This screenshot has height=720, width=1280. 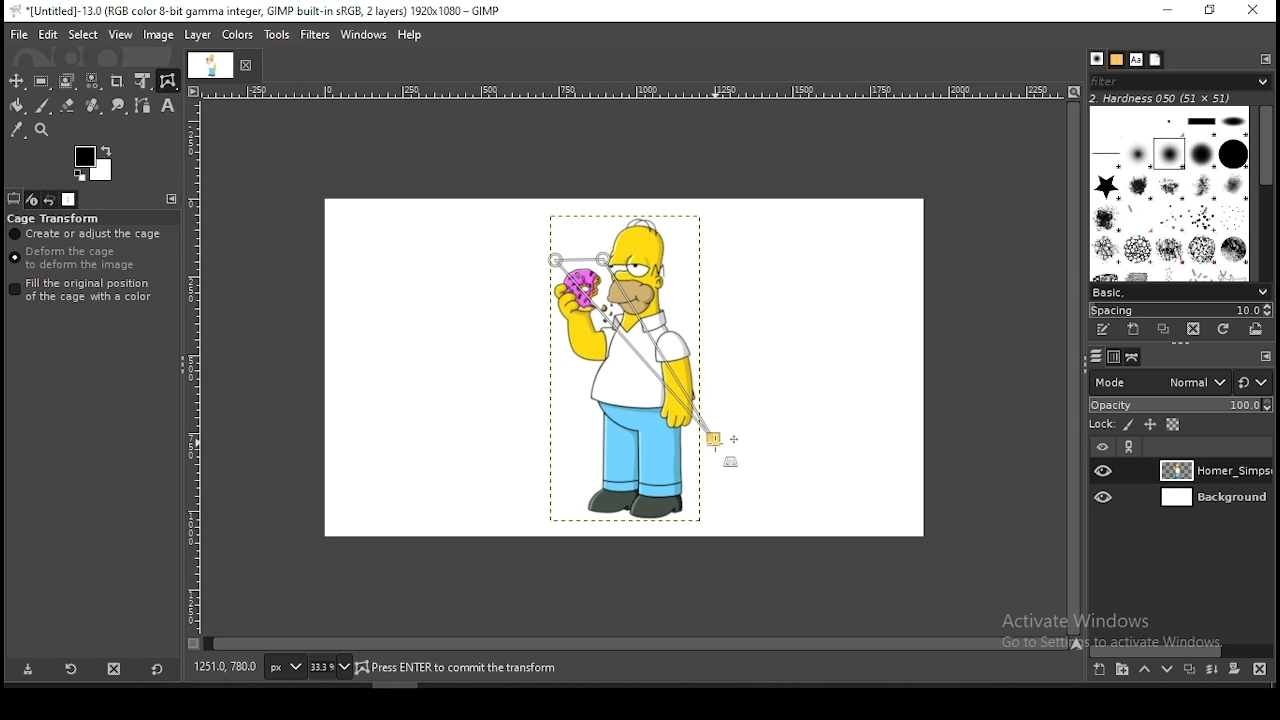 What do you see at coordinates (31, 199) in the screenshot?
I see `device status` at bounding box center [31, 199].